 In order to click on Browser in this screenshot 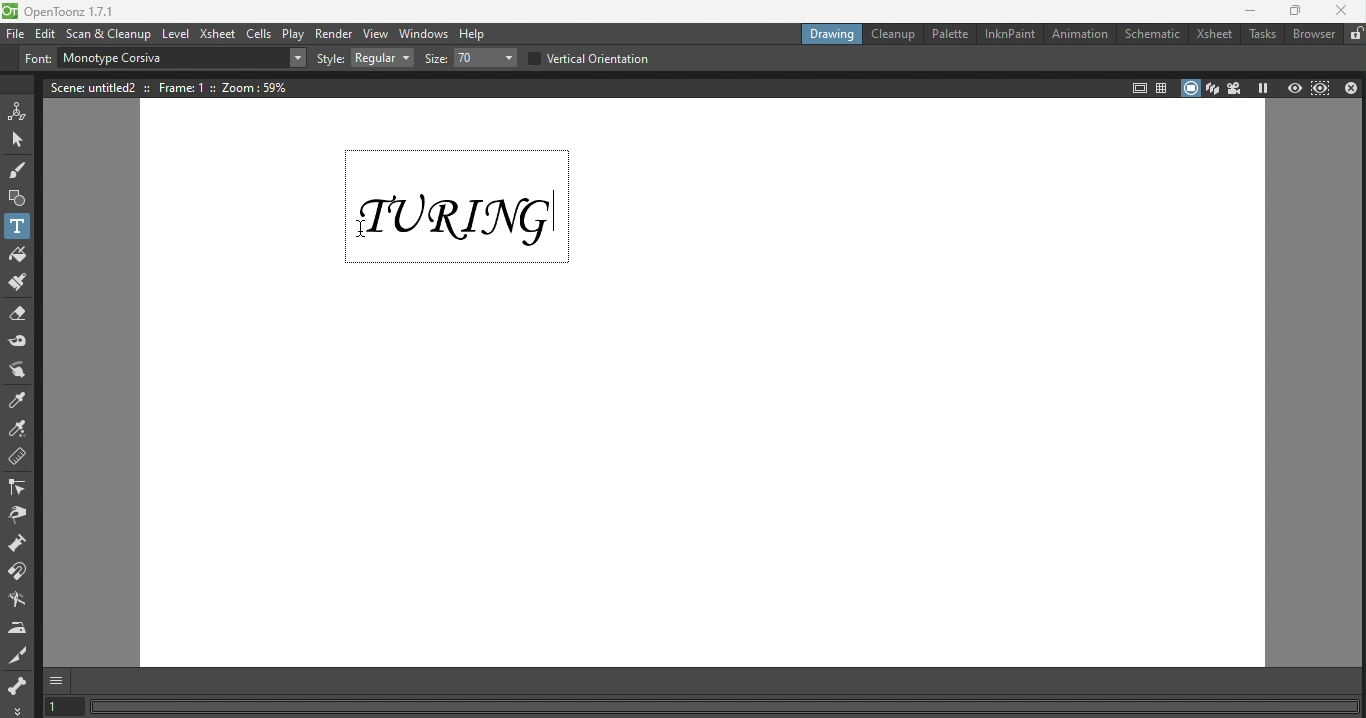, I will do `click(1312, 37)`.